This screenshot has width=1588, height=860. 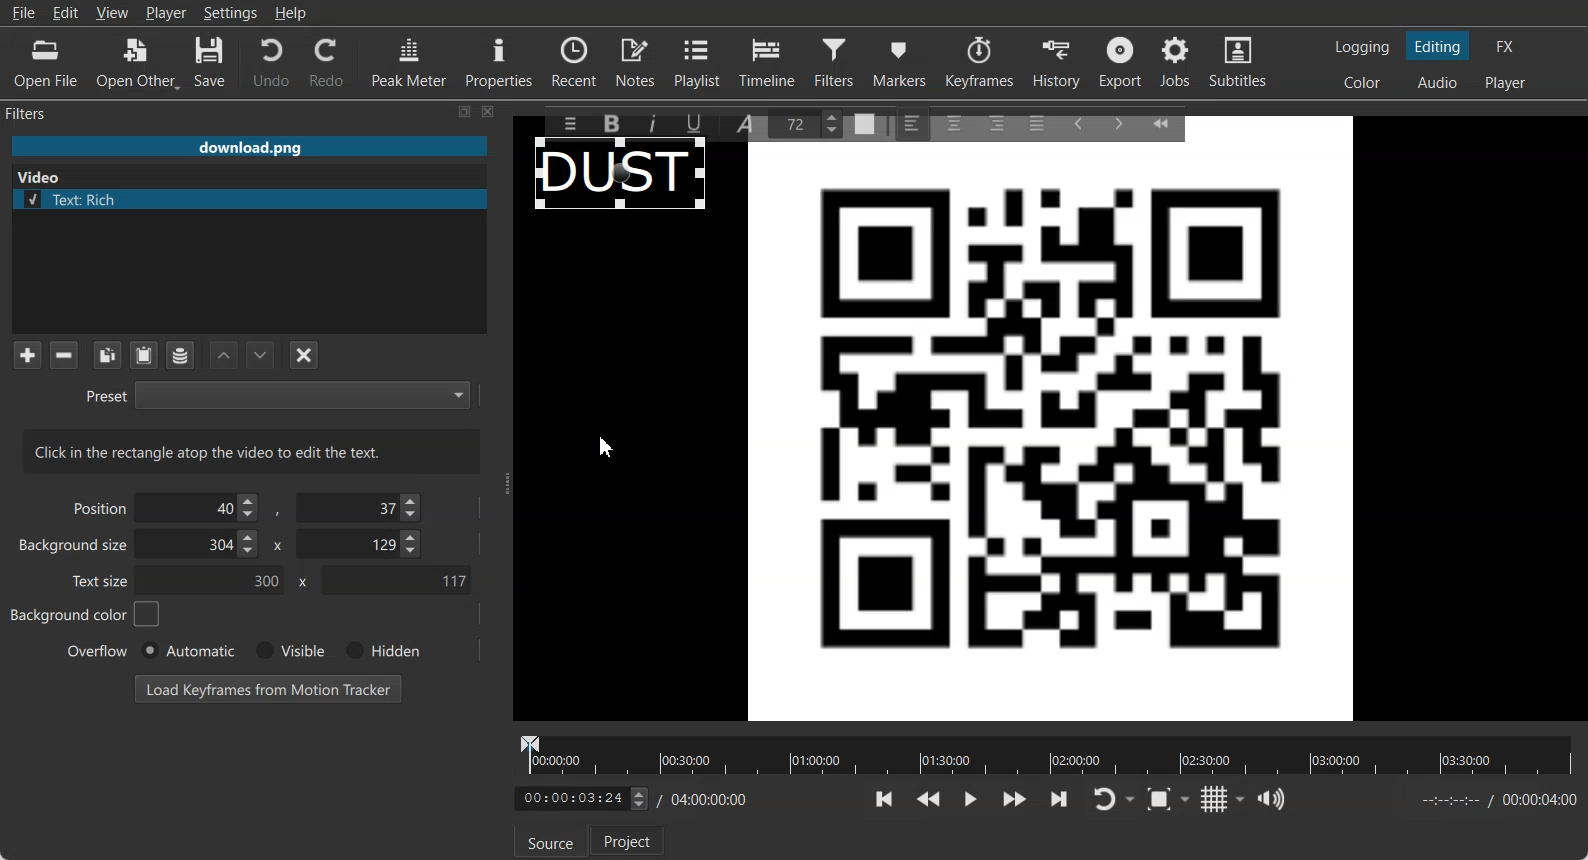 What do you see at coordinates (279, 512) in the screenshot?
I see `,` at bounding box center [279, 512].